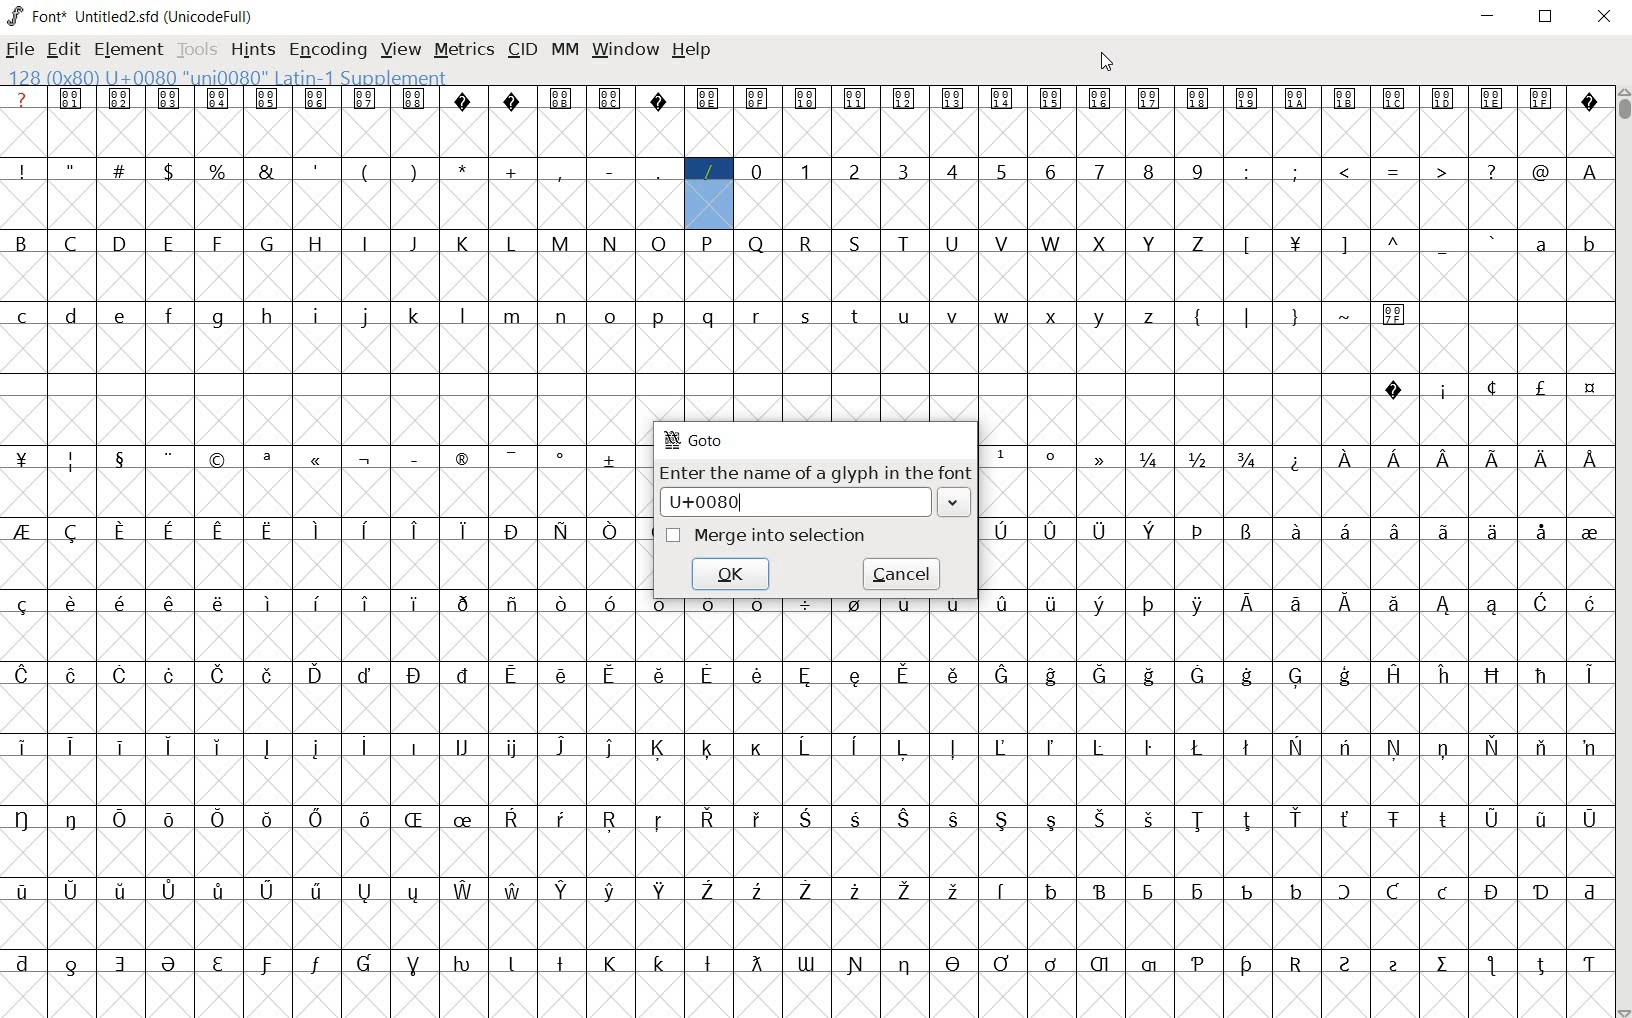 The width and height of the screenshot is (1632, 1018). I want to click on glyph, so click(1395, 173).